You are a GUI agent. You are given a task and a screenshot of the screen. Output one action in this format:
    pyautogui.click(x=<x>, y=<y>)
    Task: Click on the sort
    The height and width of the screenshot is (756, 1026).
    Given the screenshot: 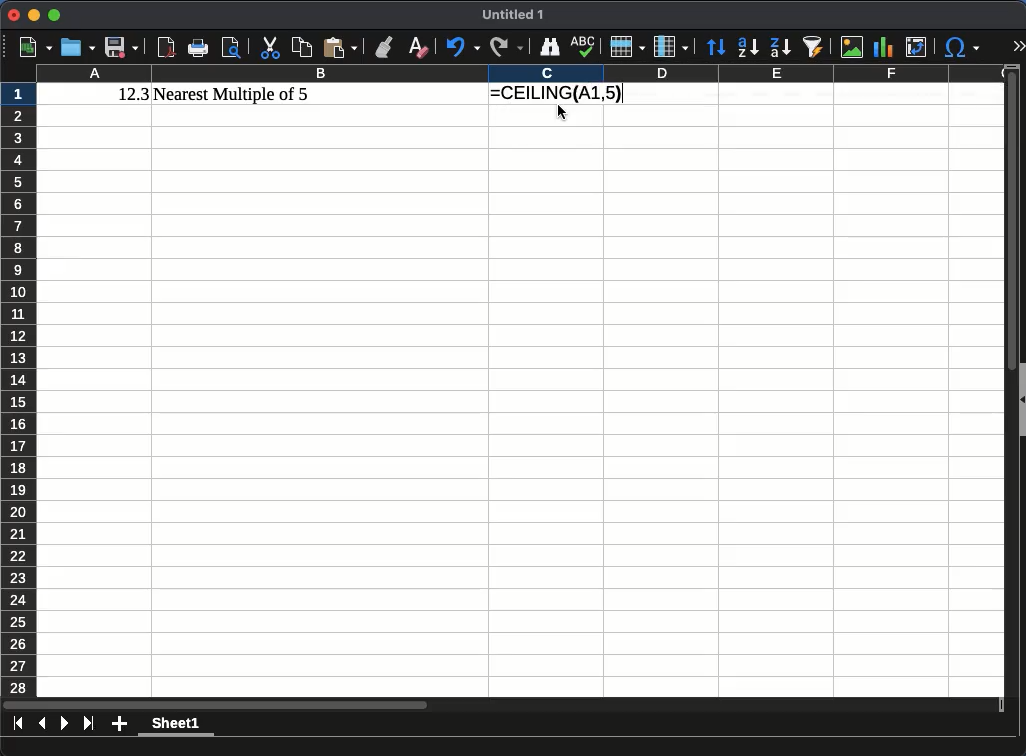 What is the action you would take?
    pyautogui.click(x=718, y=48)
    